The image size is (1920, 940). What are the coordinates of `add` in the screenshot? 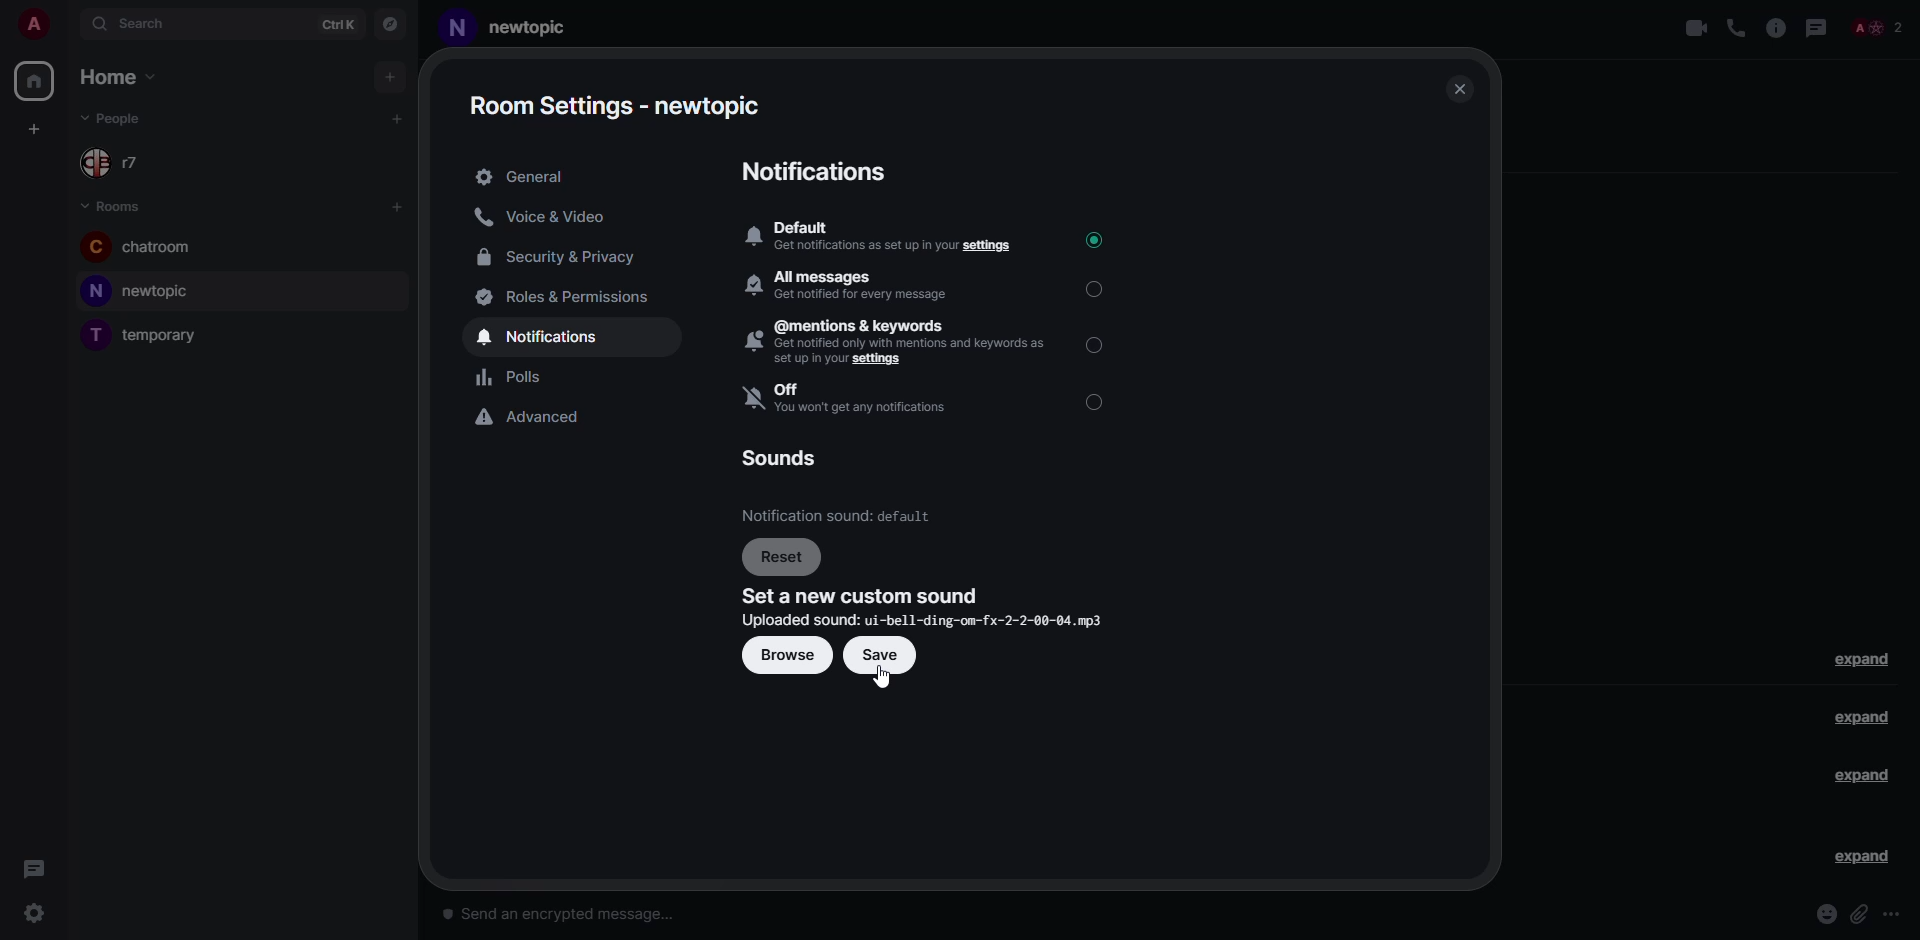 It's located at (34, 127).